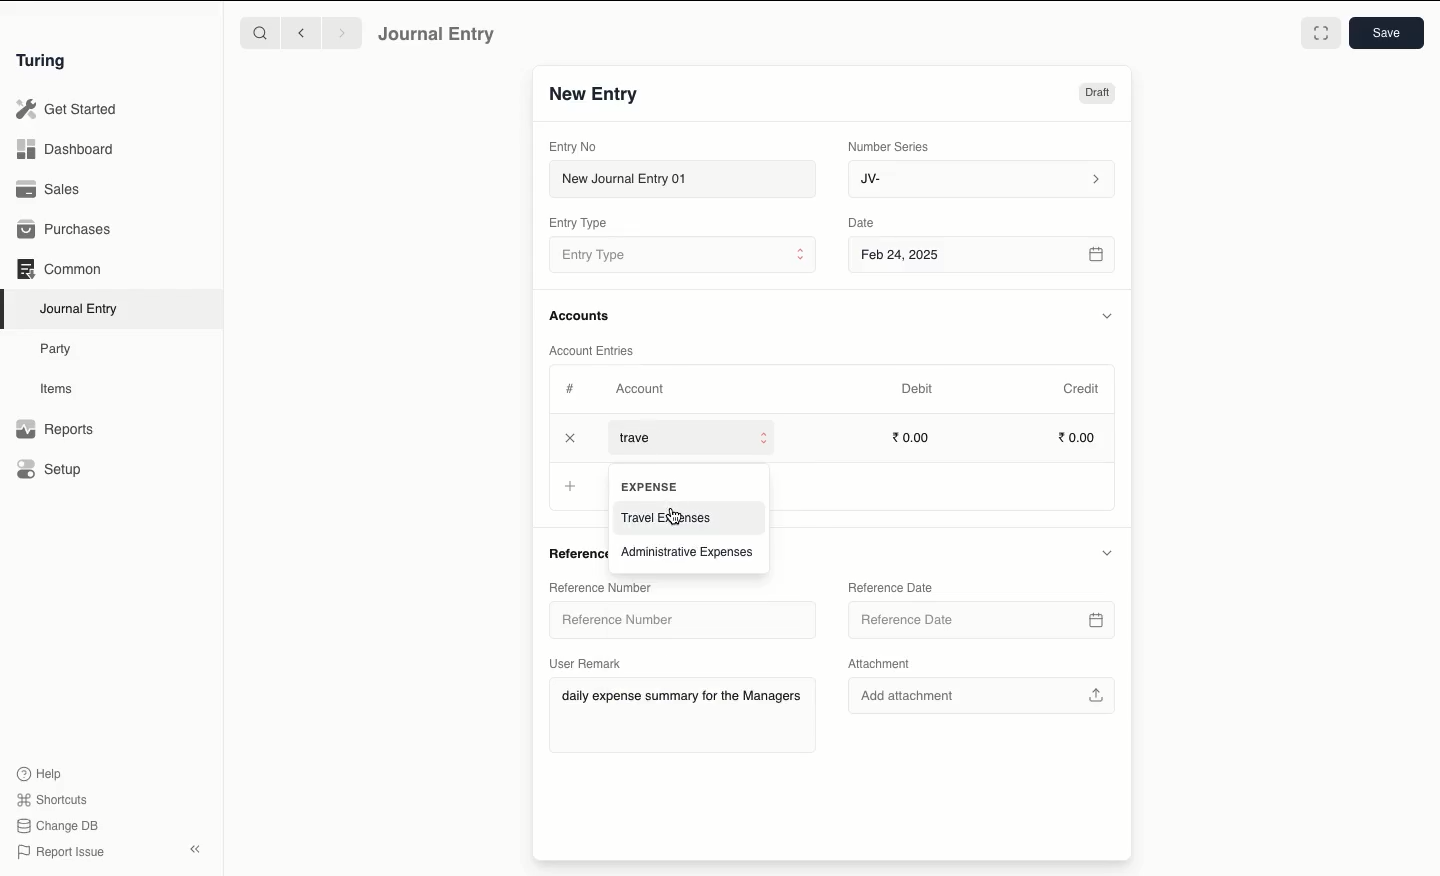 The image size is (1440, 876). Describe the element at coordinates (668, 517) in the screenshot. I see `Travel EXpnses` at that location.